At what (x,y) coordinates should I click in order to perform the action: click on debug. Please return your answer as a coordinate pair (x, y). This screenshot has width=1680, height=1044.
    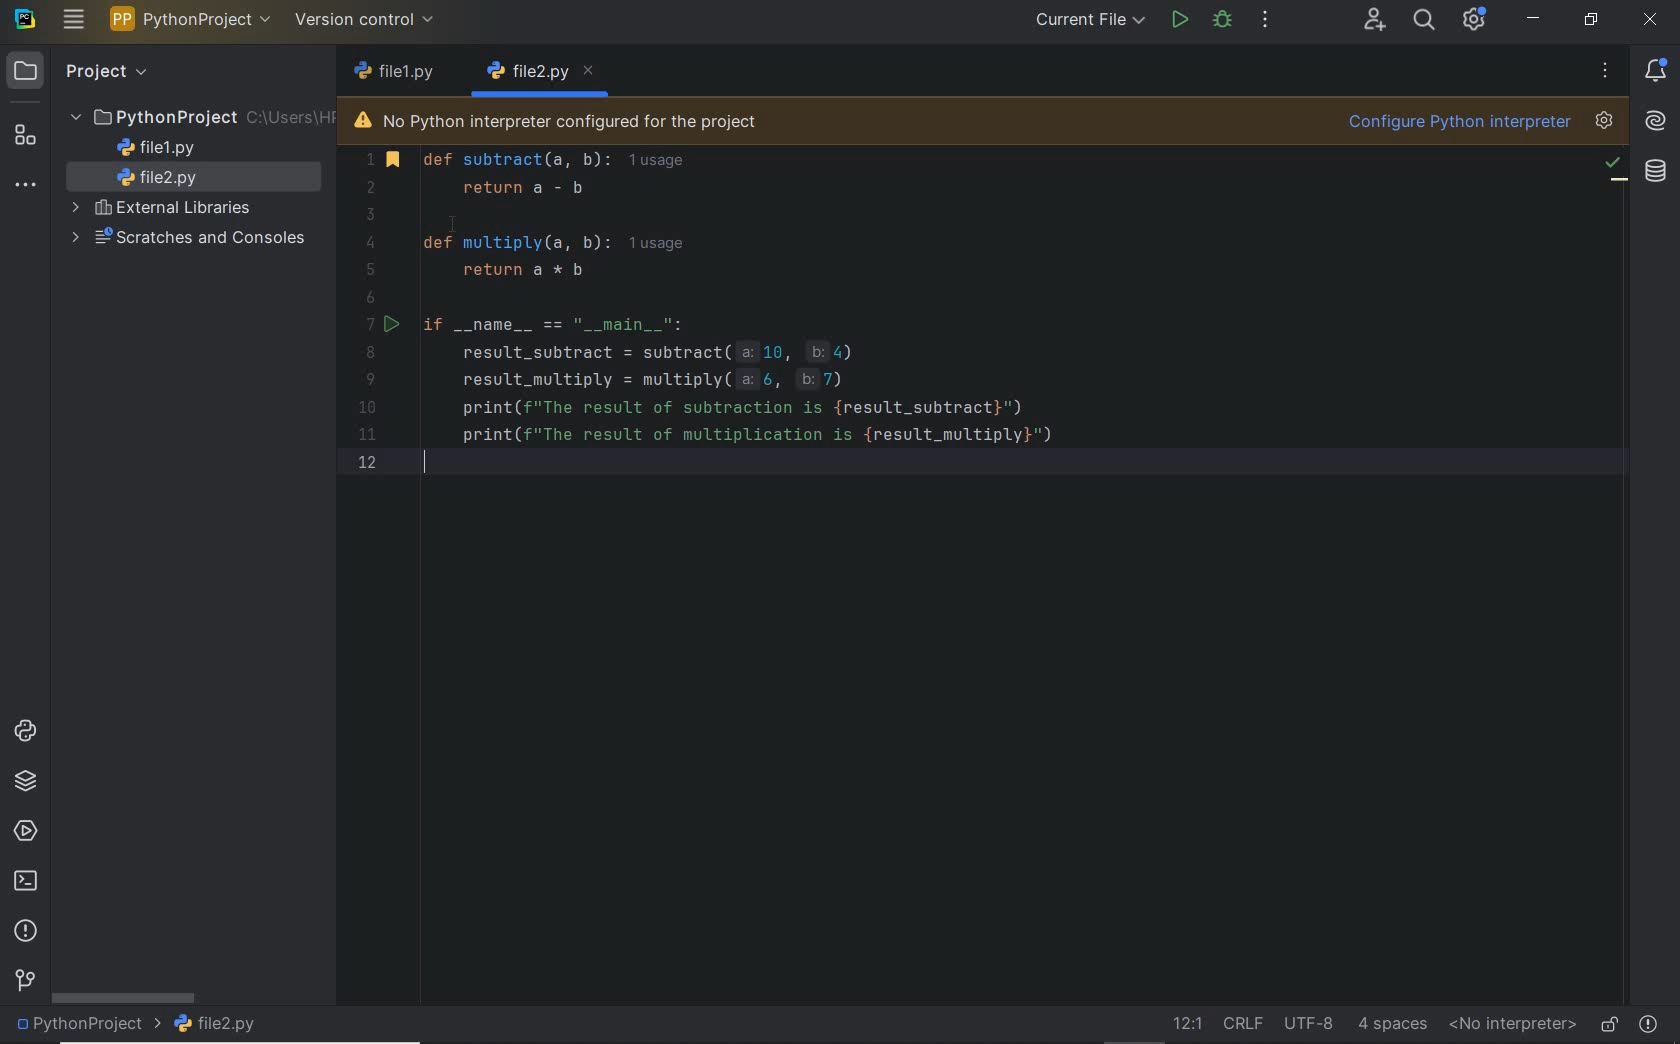
    Looking at the image, I should click on (1222, 23).